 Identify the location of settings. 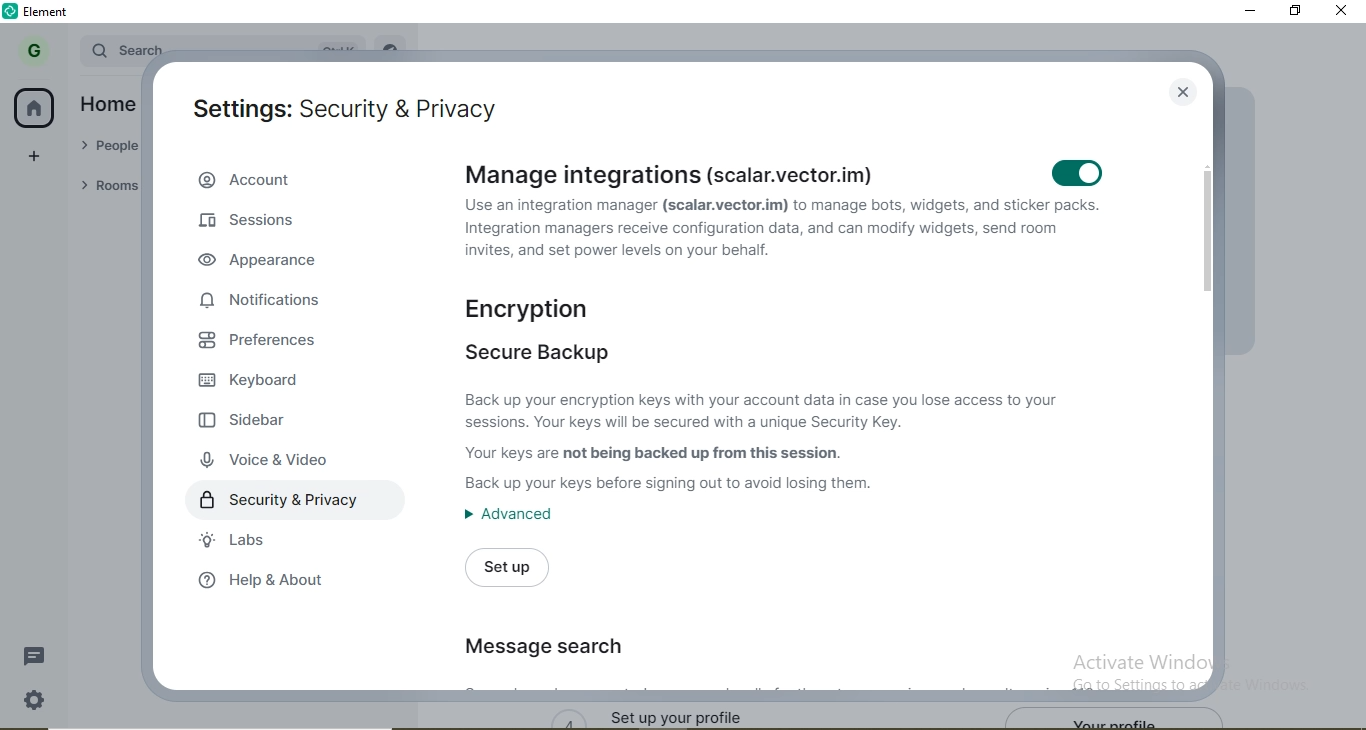
(36, 697).